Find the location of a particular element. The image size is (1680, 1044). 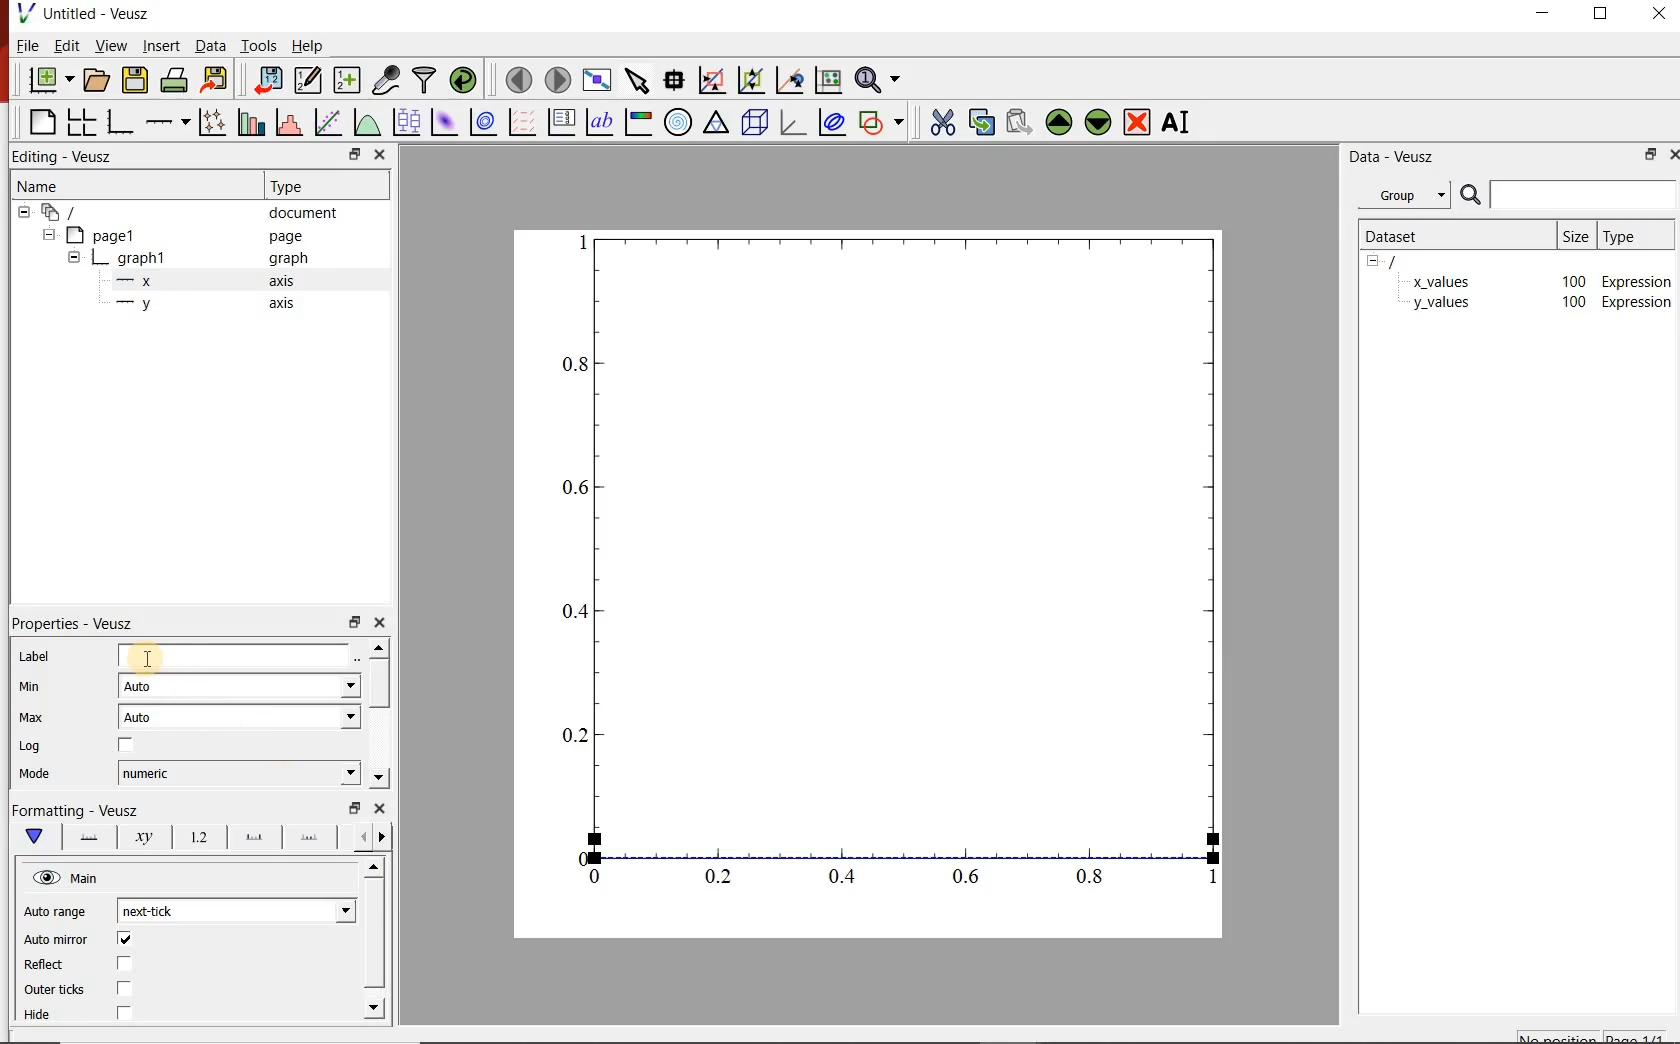

plot bar charts is located at coordinates (251, 122).